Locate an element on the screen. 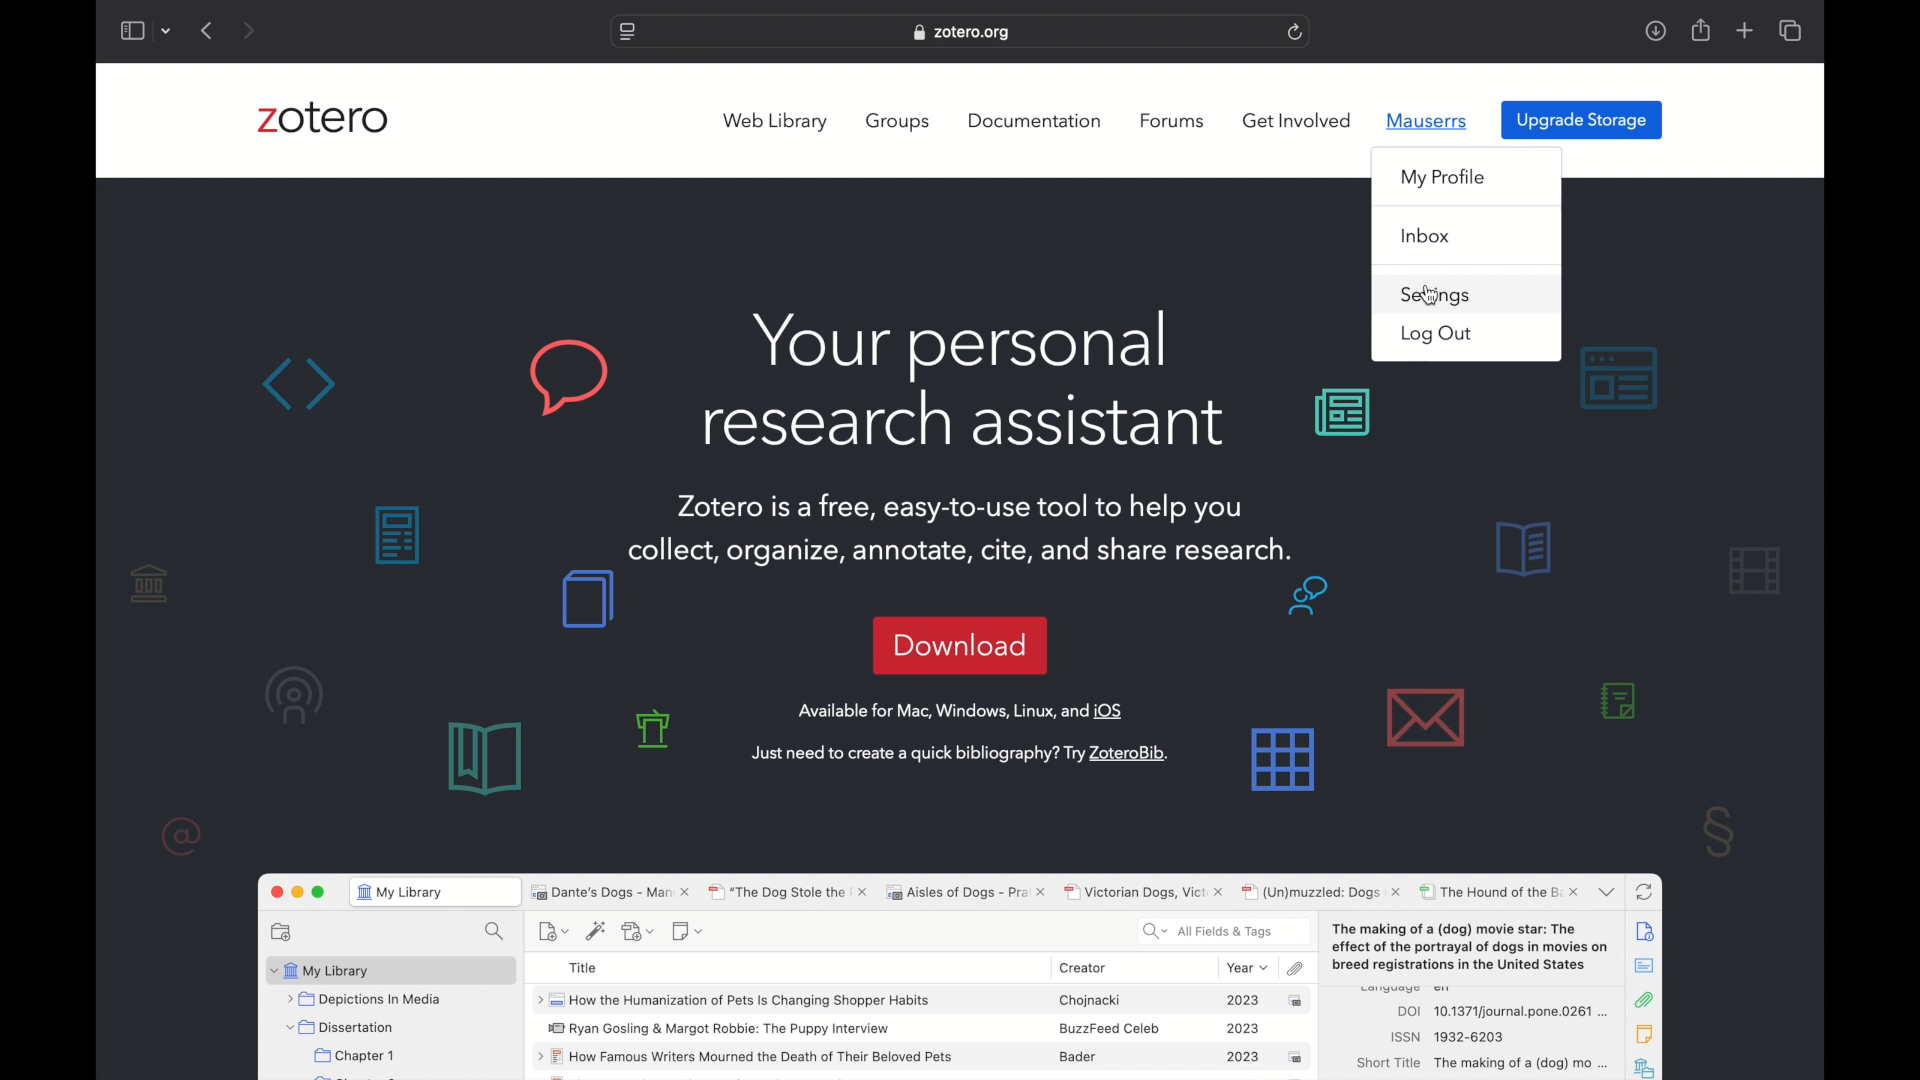 This screenshot has height=1080, width=1920. add is located at coordinates (1744, 30).